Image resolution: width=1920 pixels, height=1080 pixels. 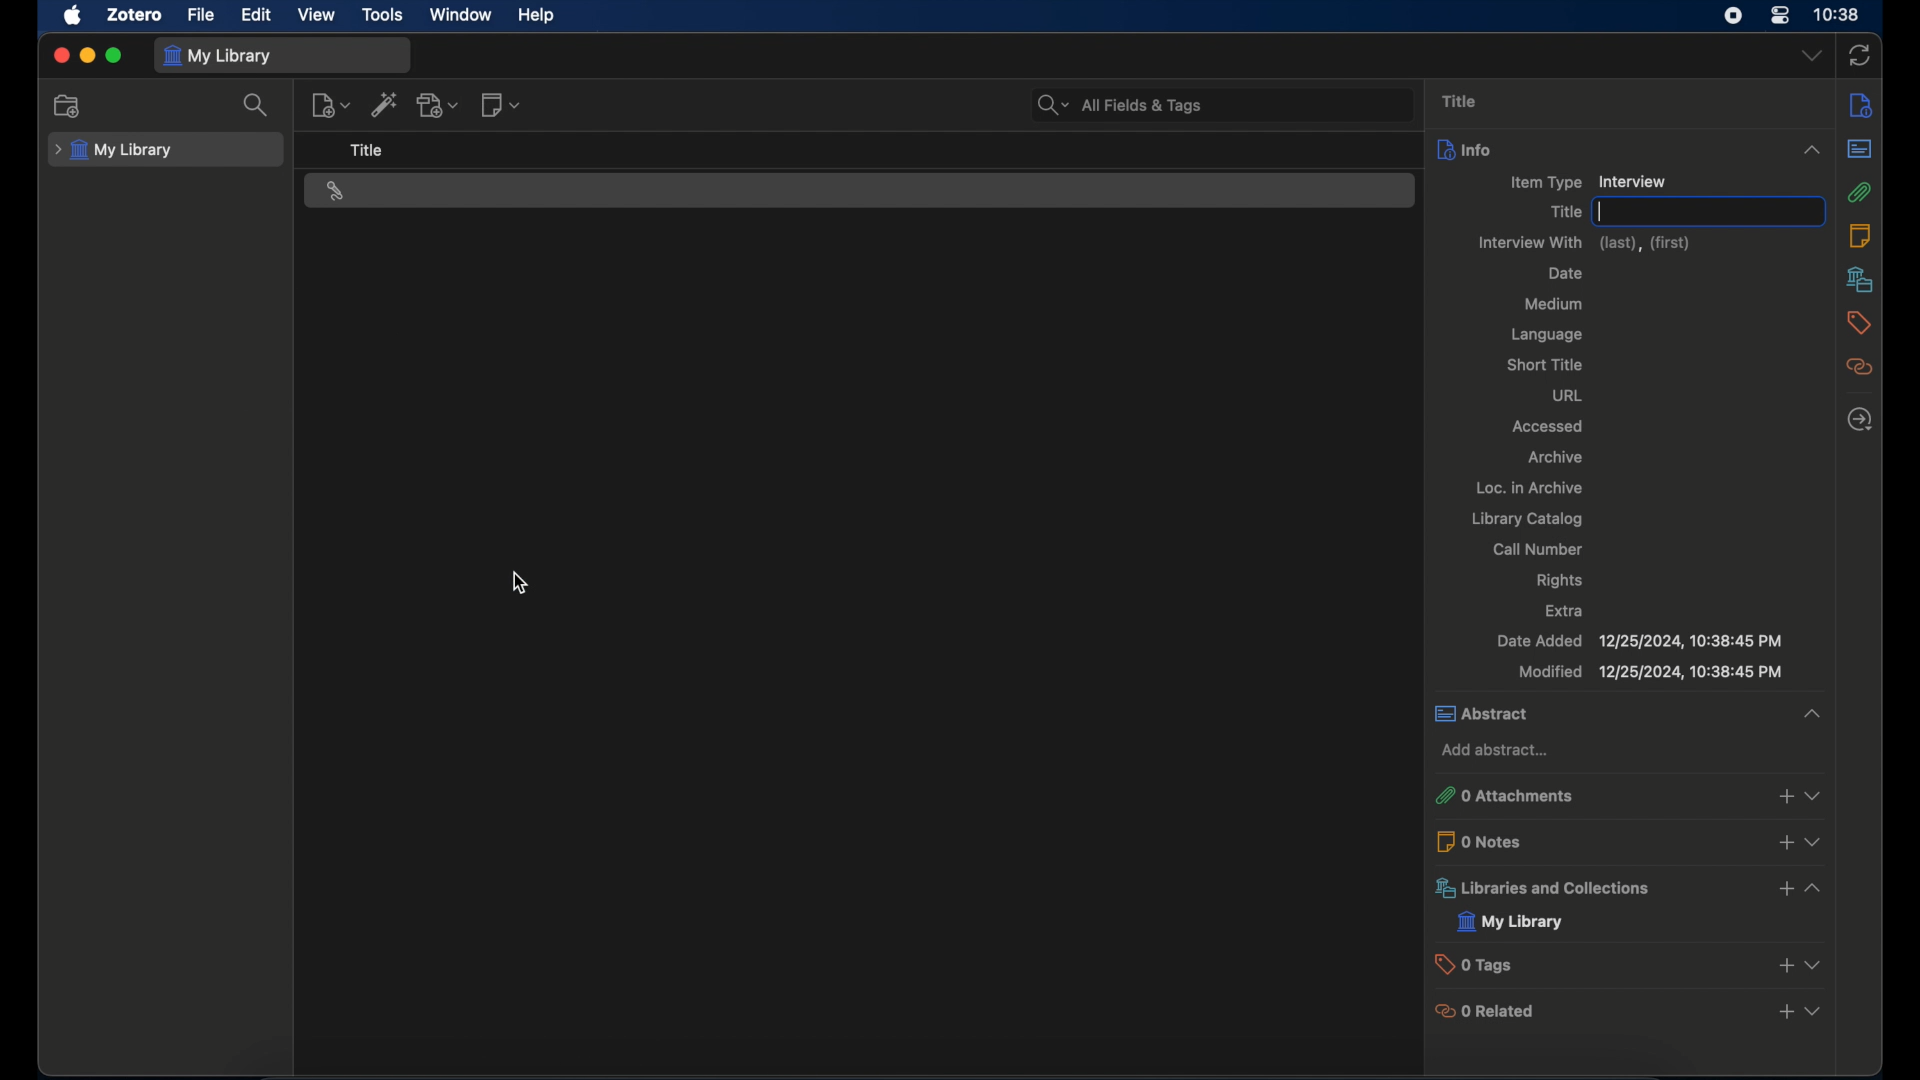 What do you see at coordinates (1838, 15) in the screenshot?
I see `time` at bounding box center [1838, 15].